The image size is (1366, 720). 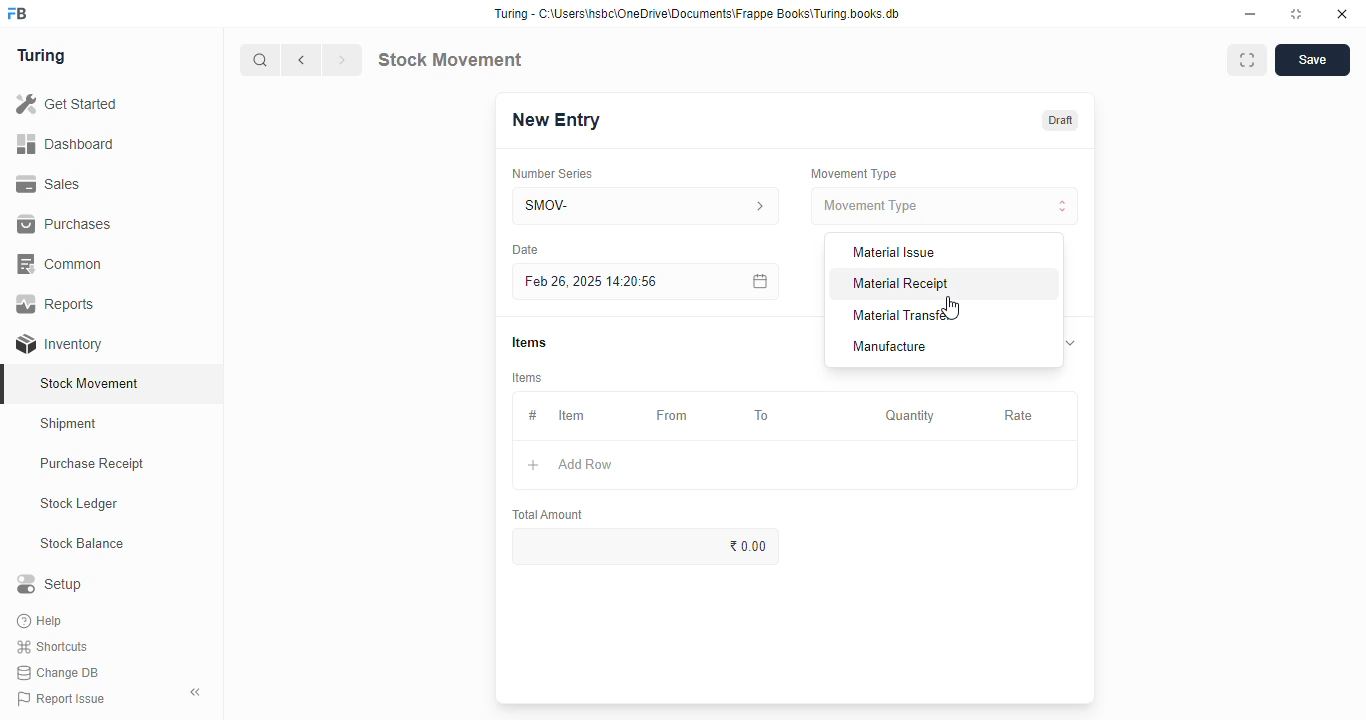 I want to click on number series, so click(x=551, y=174).